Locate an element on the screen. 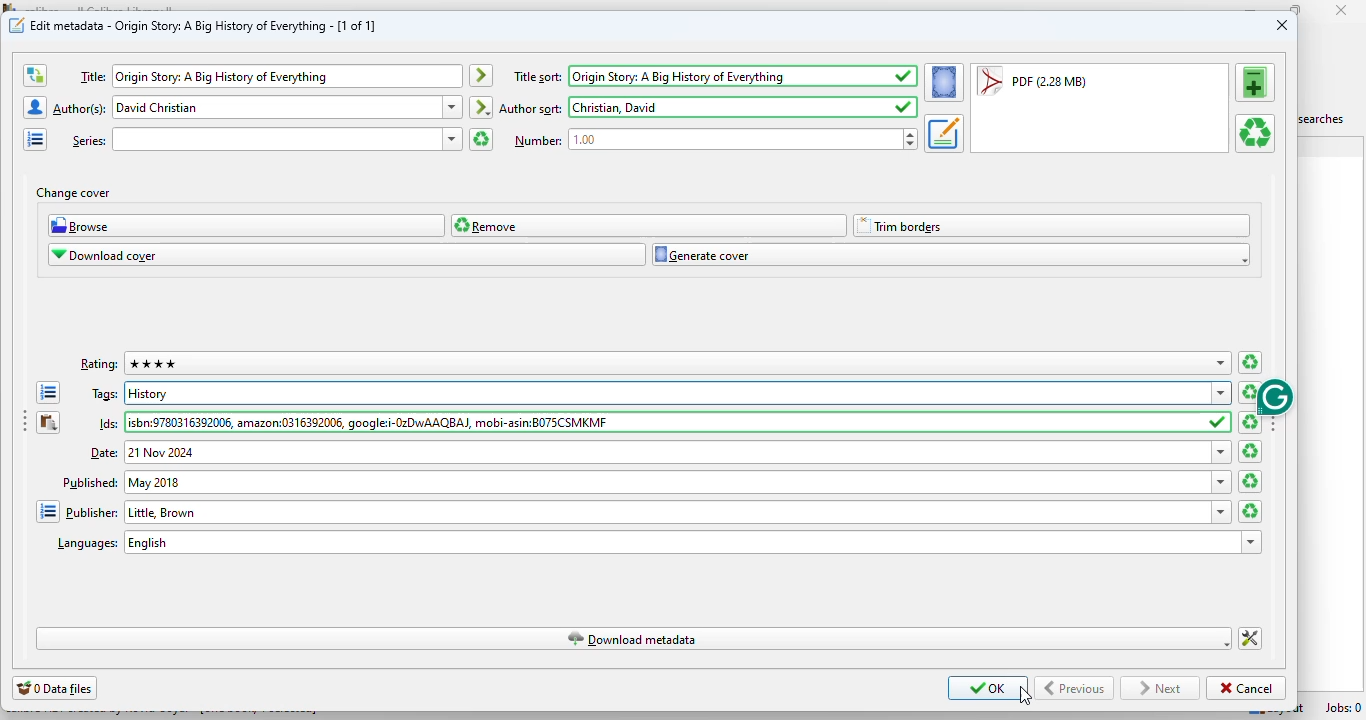  dropdown is located at coordinates (1222, 393).